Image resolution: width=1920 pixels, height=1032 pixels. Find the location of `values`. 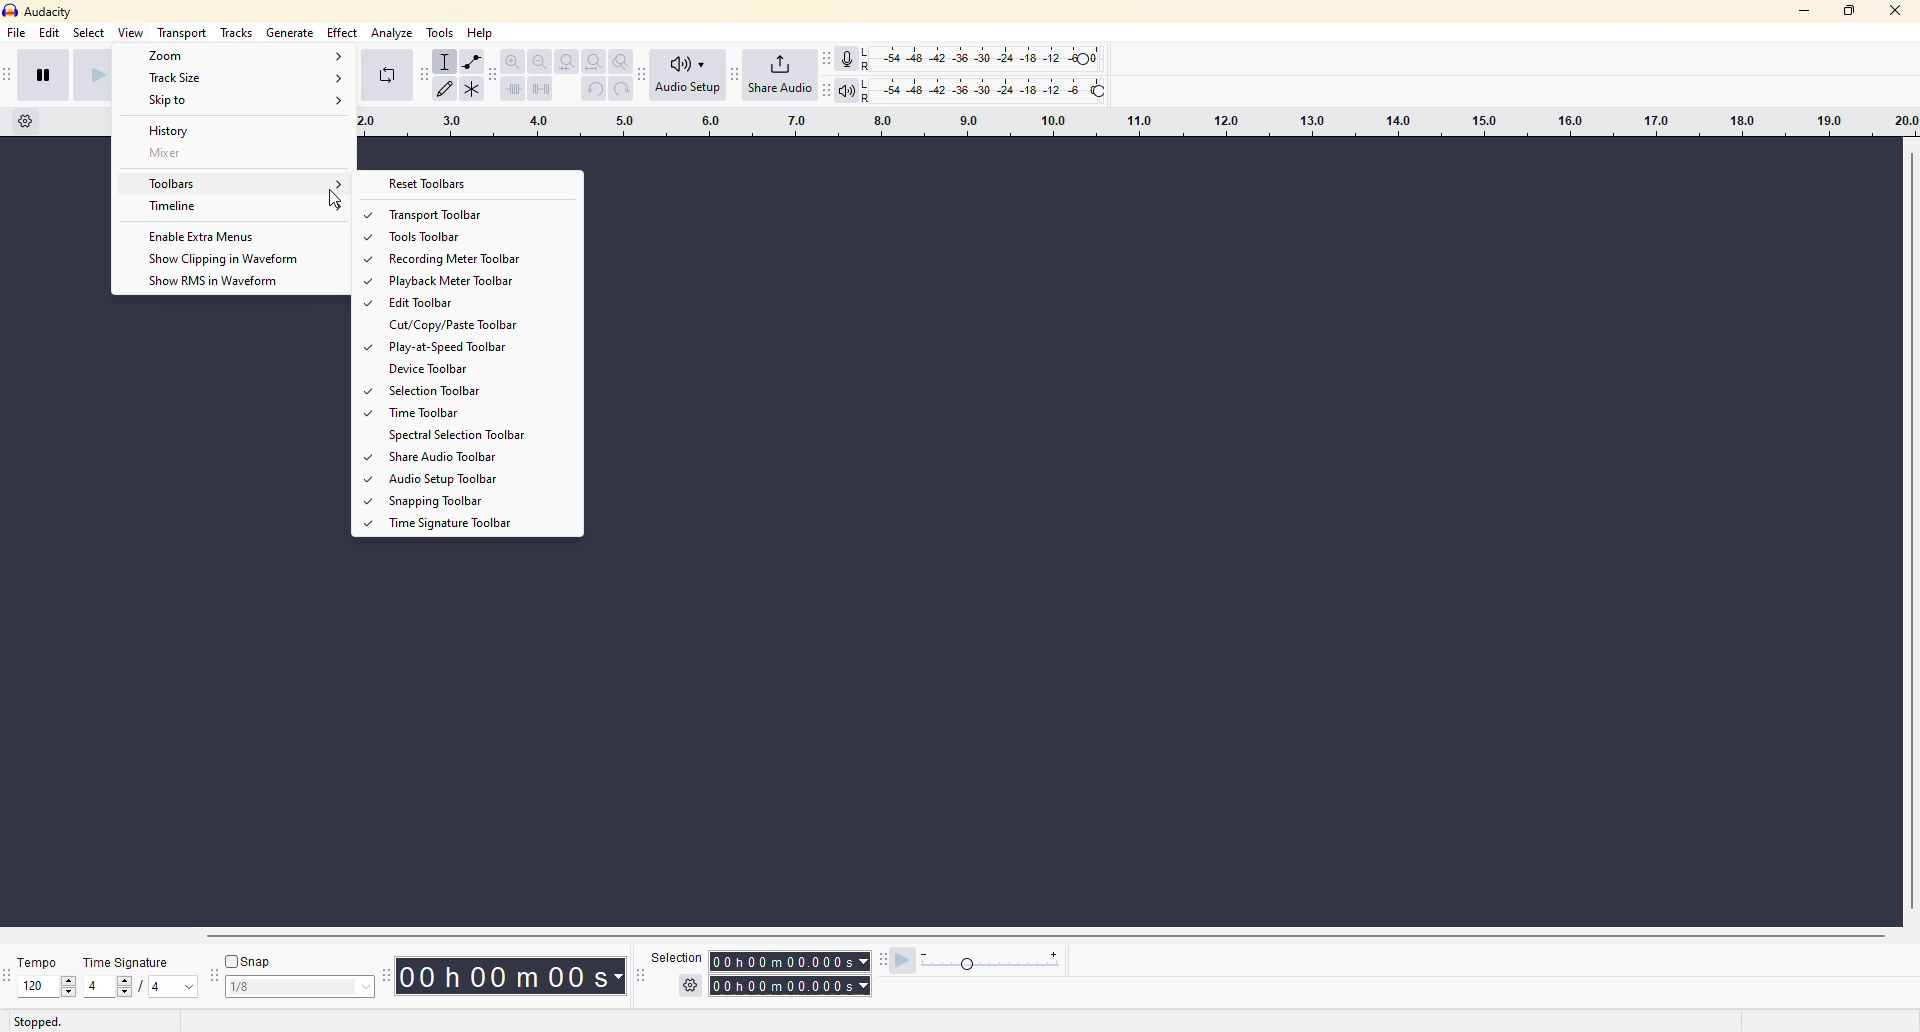

values is located at coordinates (275, 988).